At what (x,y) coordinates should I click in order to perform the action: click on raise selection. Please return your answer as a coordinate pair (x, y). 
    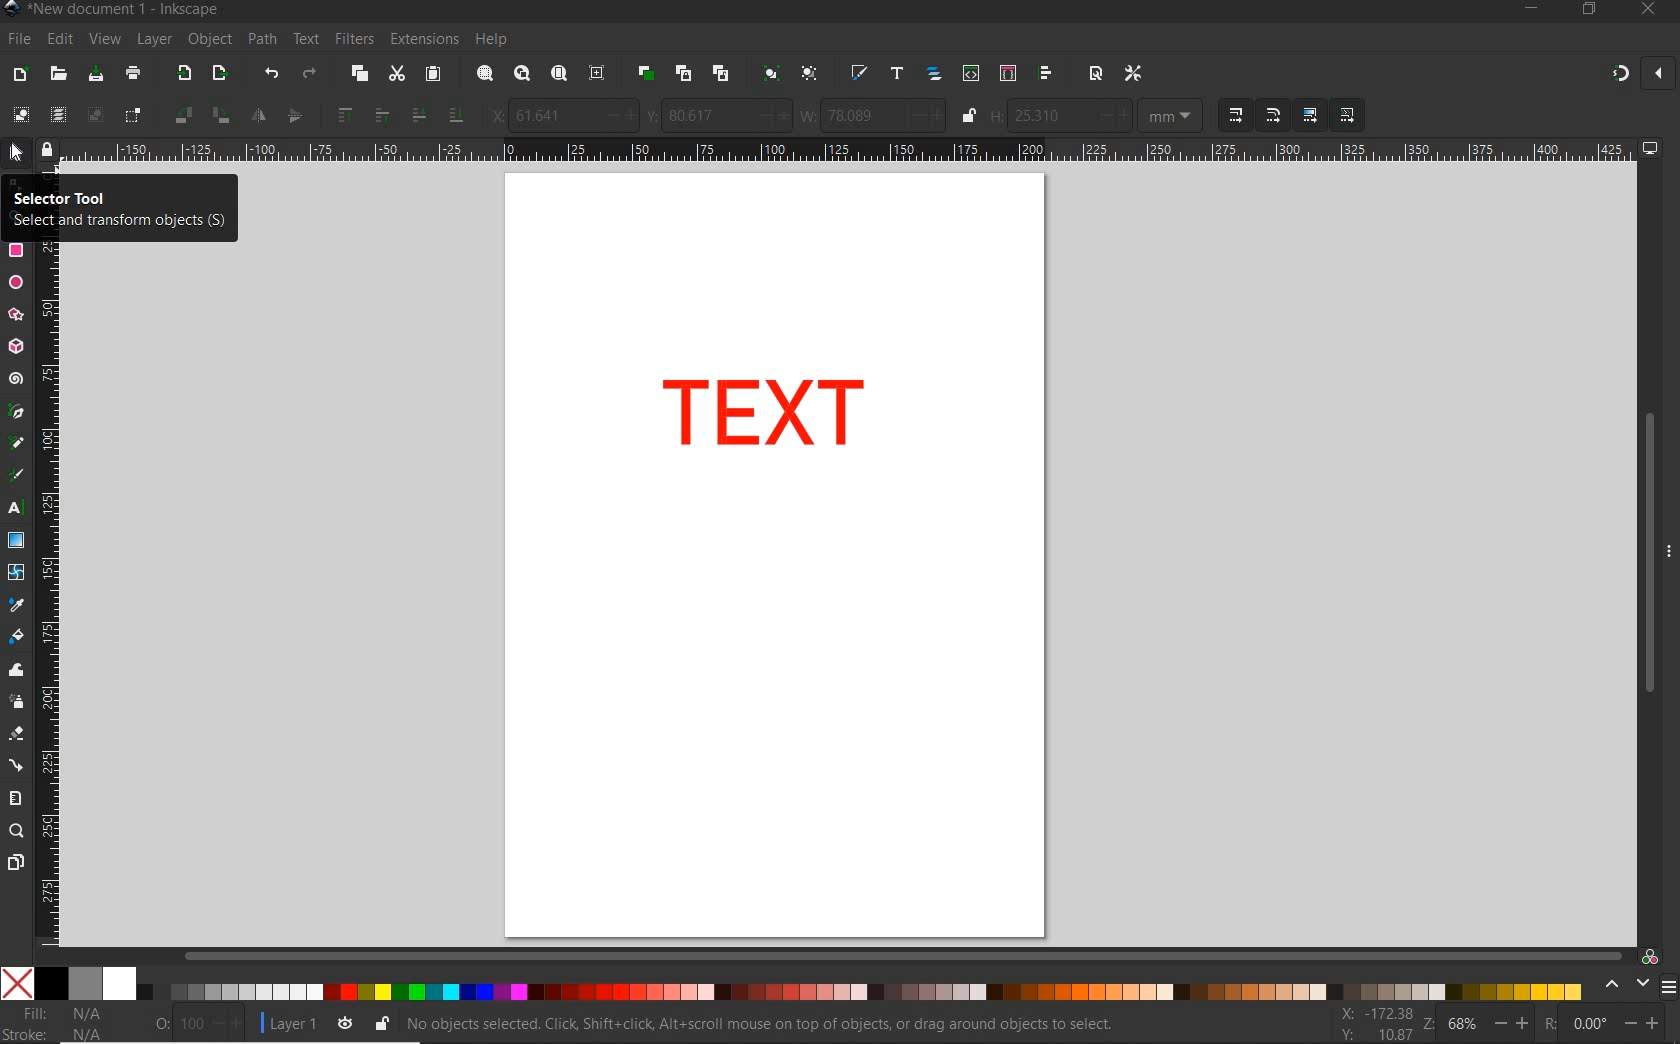
    Looking at the image, I should click on (359, 116).